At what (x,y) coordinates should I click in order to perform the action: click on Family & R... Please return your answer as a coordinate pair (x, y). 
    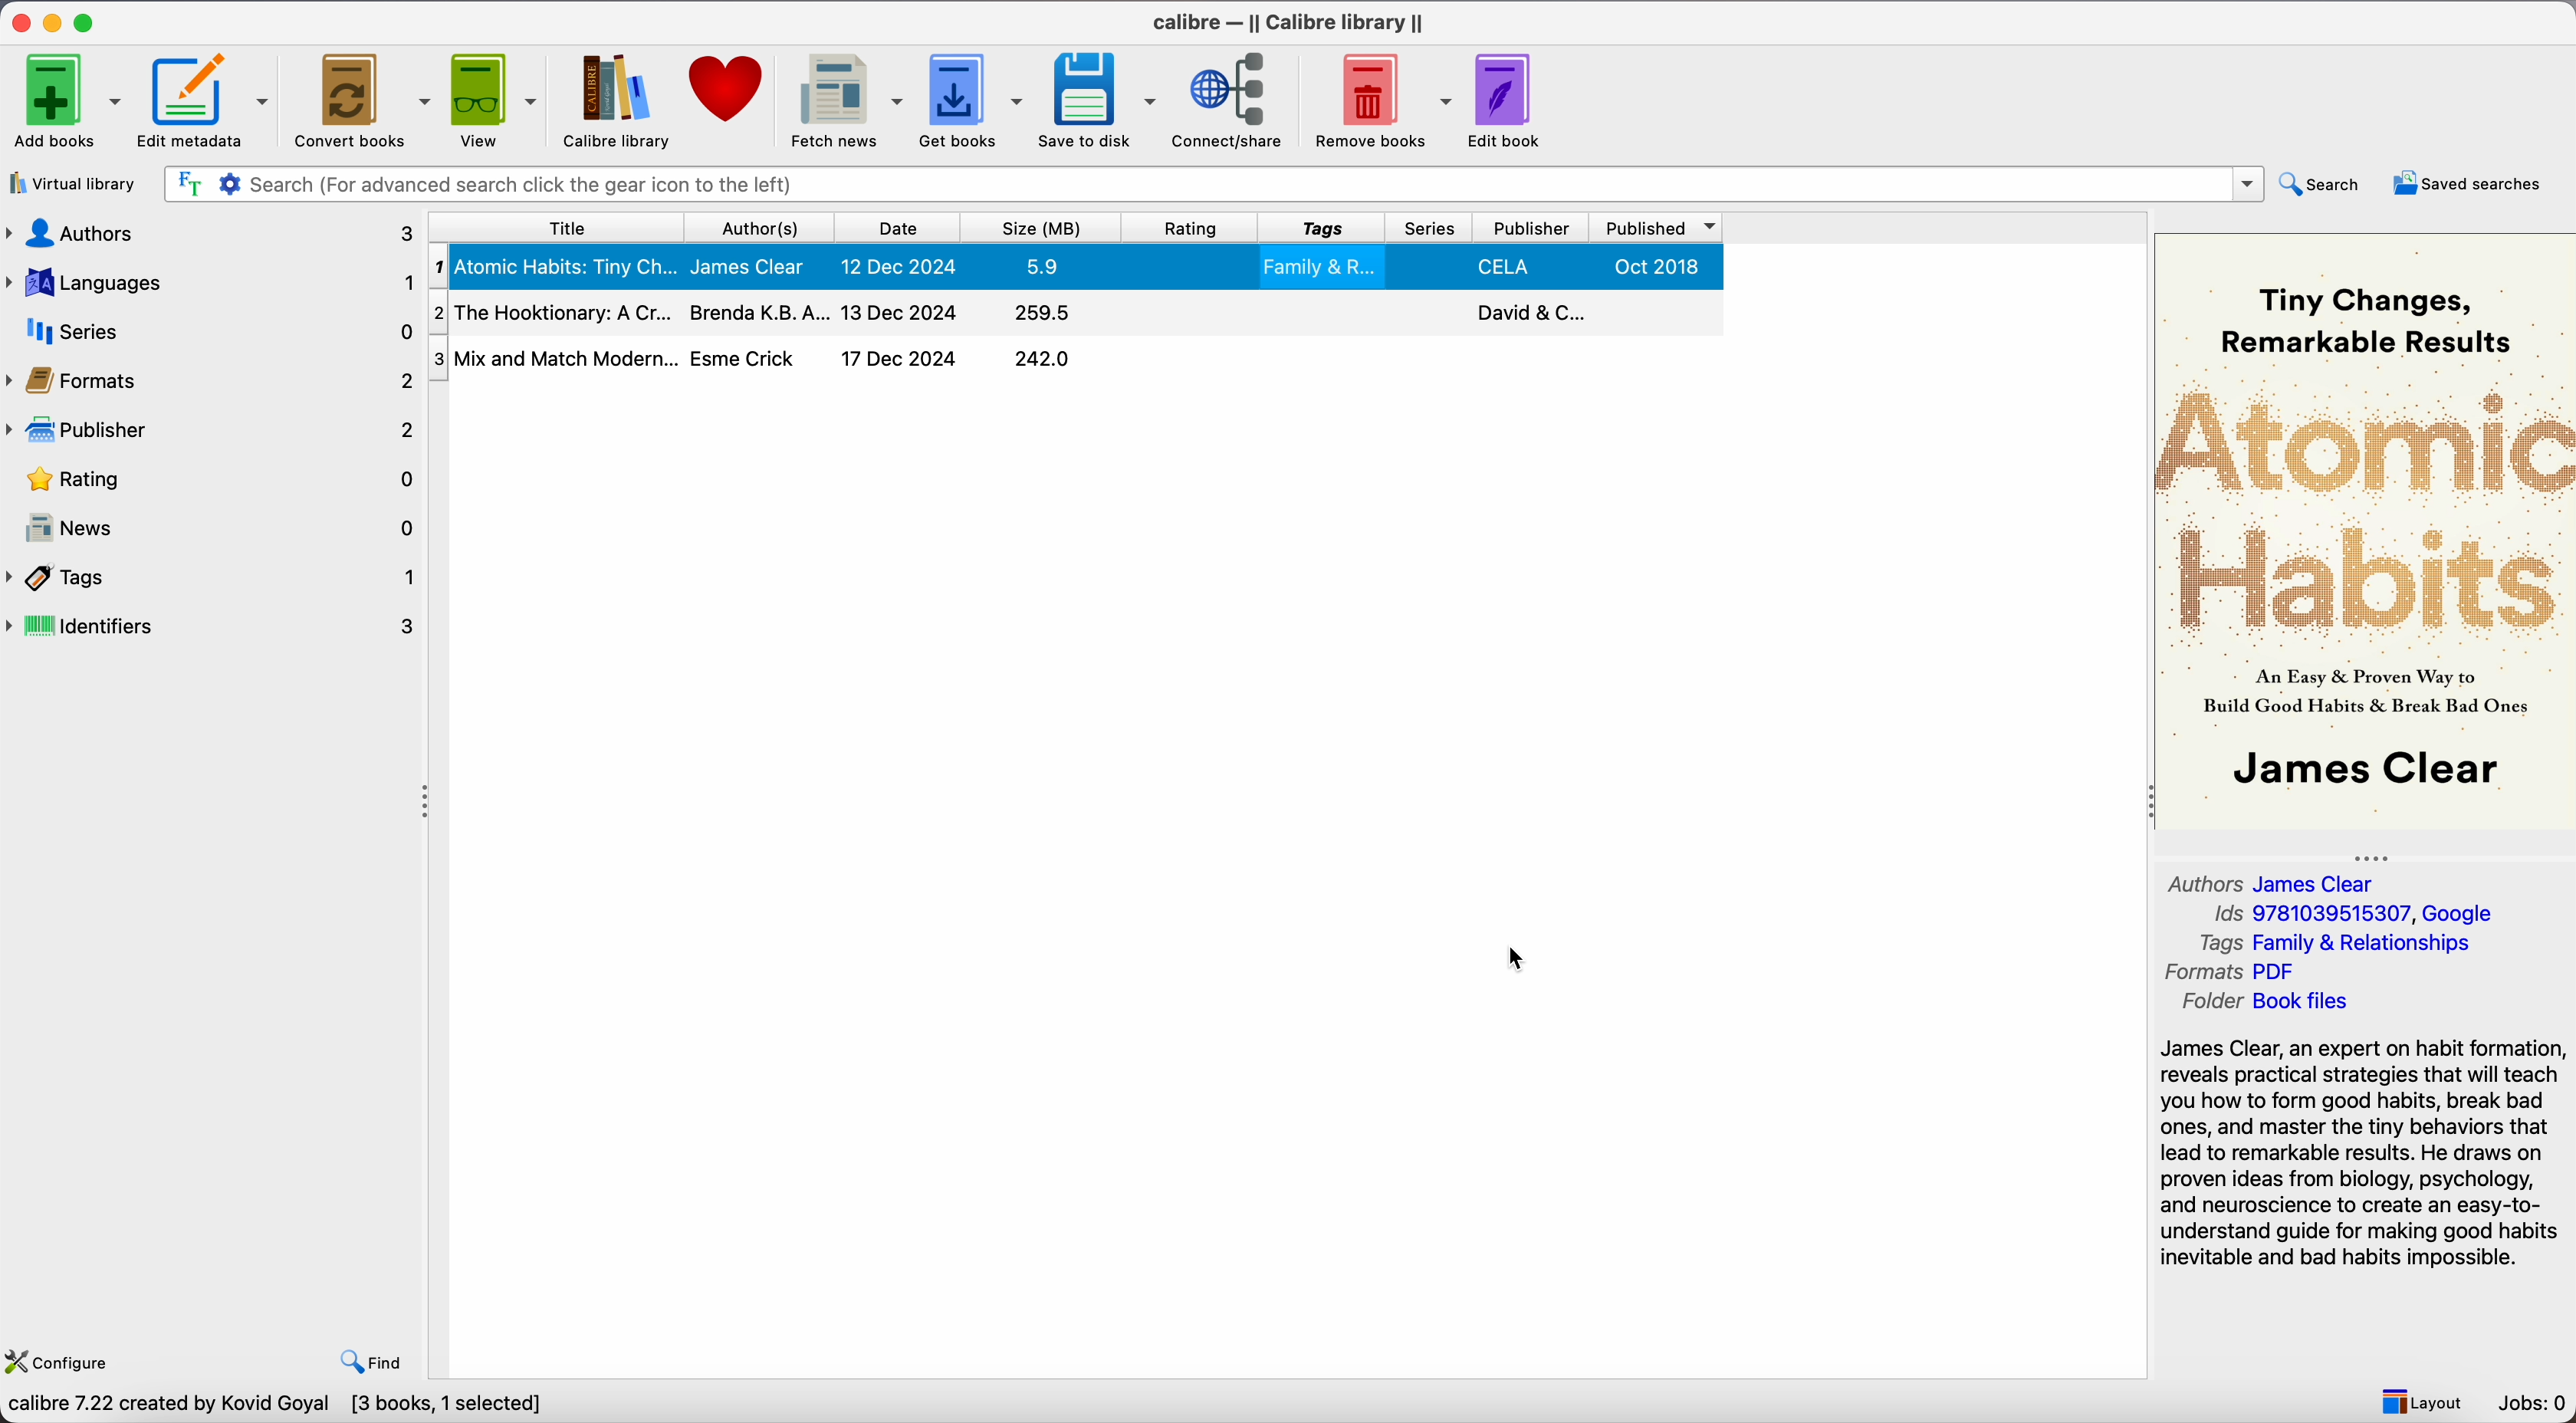
    Looking at the image, I should click on (1316, 266).